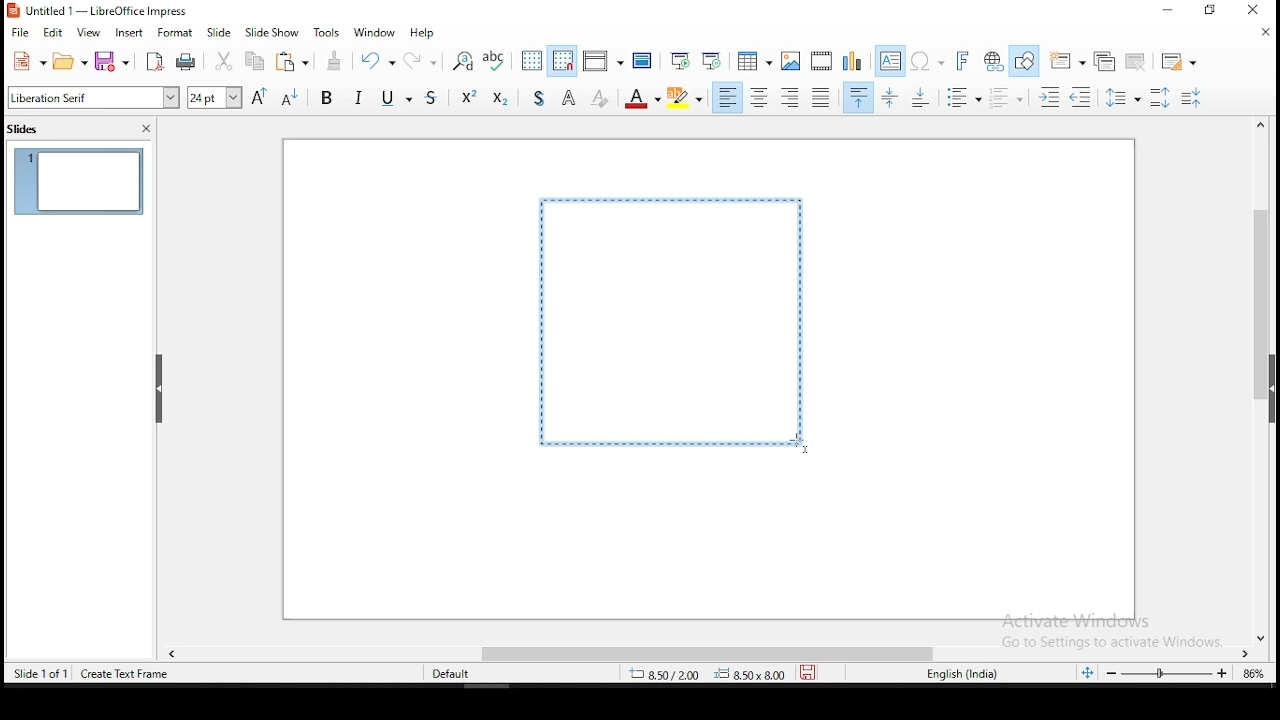 This screenshot has height=720, width=1280. I want to click on close, so click(1260, 34).